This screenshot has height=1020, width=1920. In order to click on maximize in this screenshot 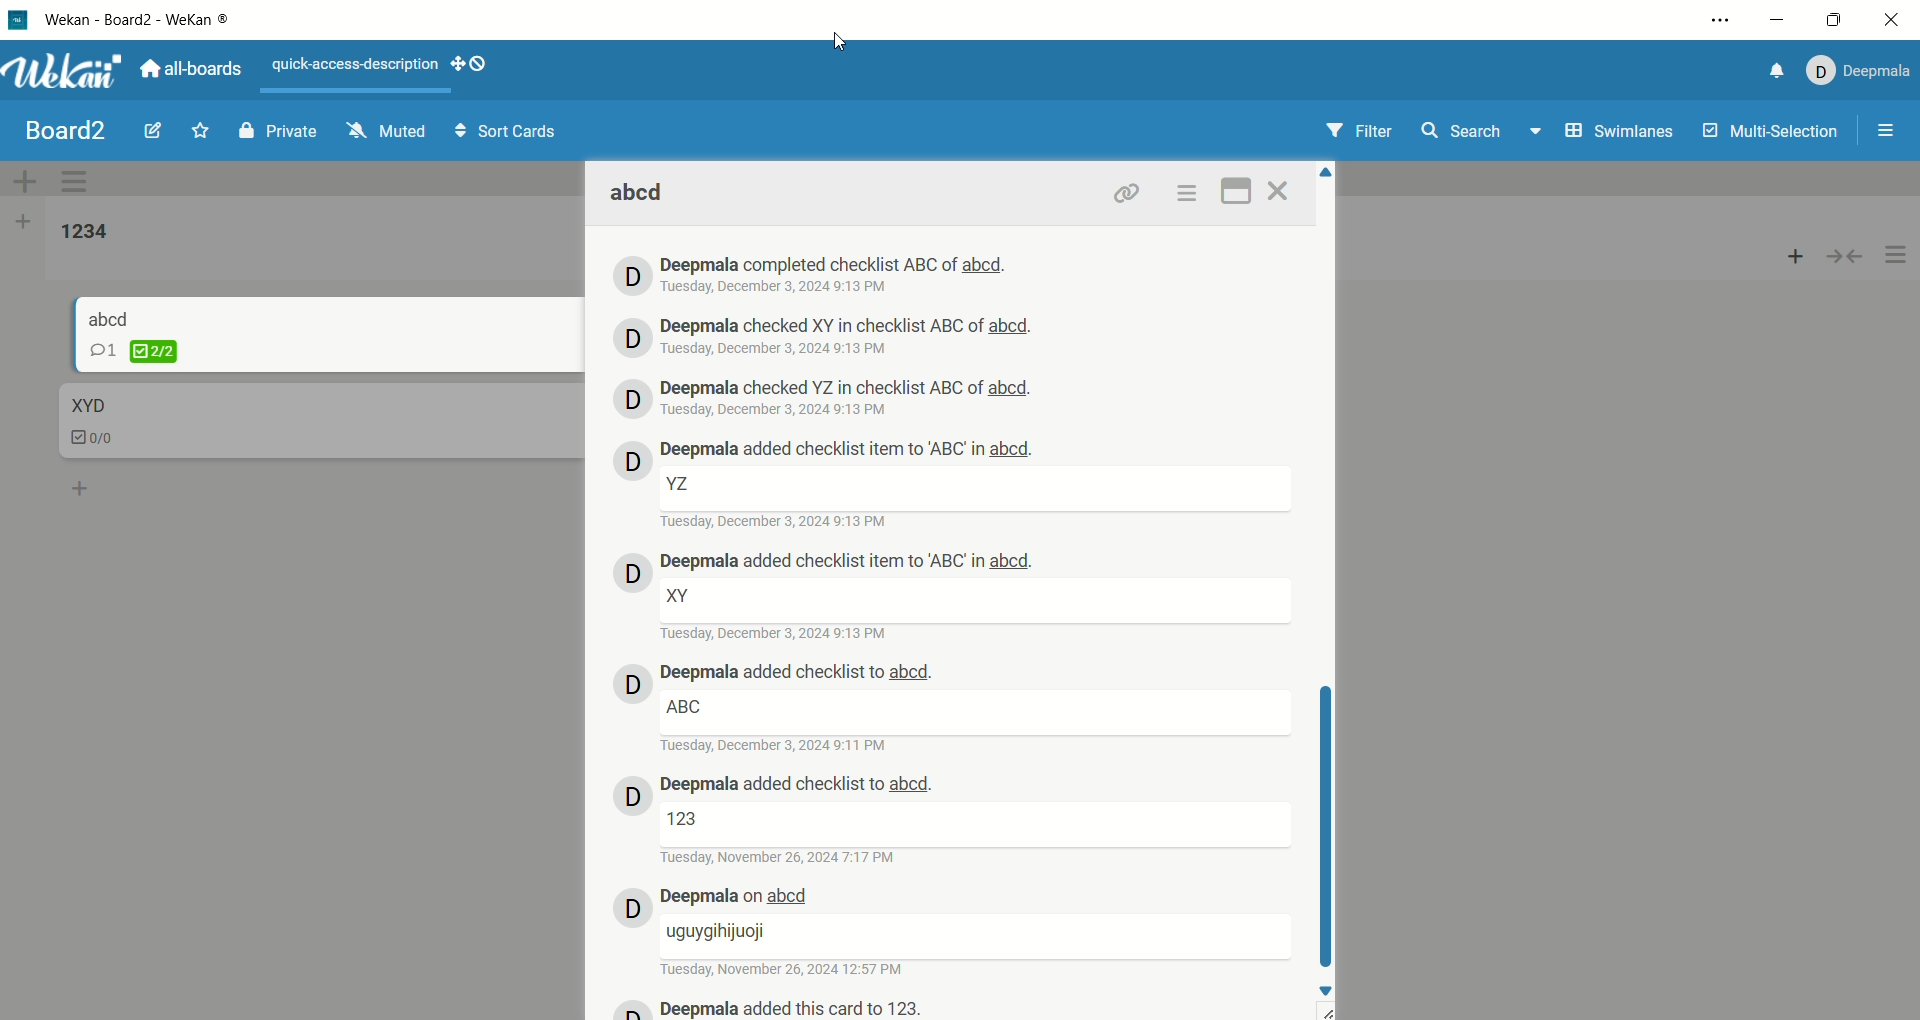, I will do `click(1834, 22)`.